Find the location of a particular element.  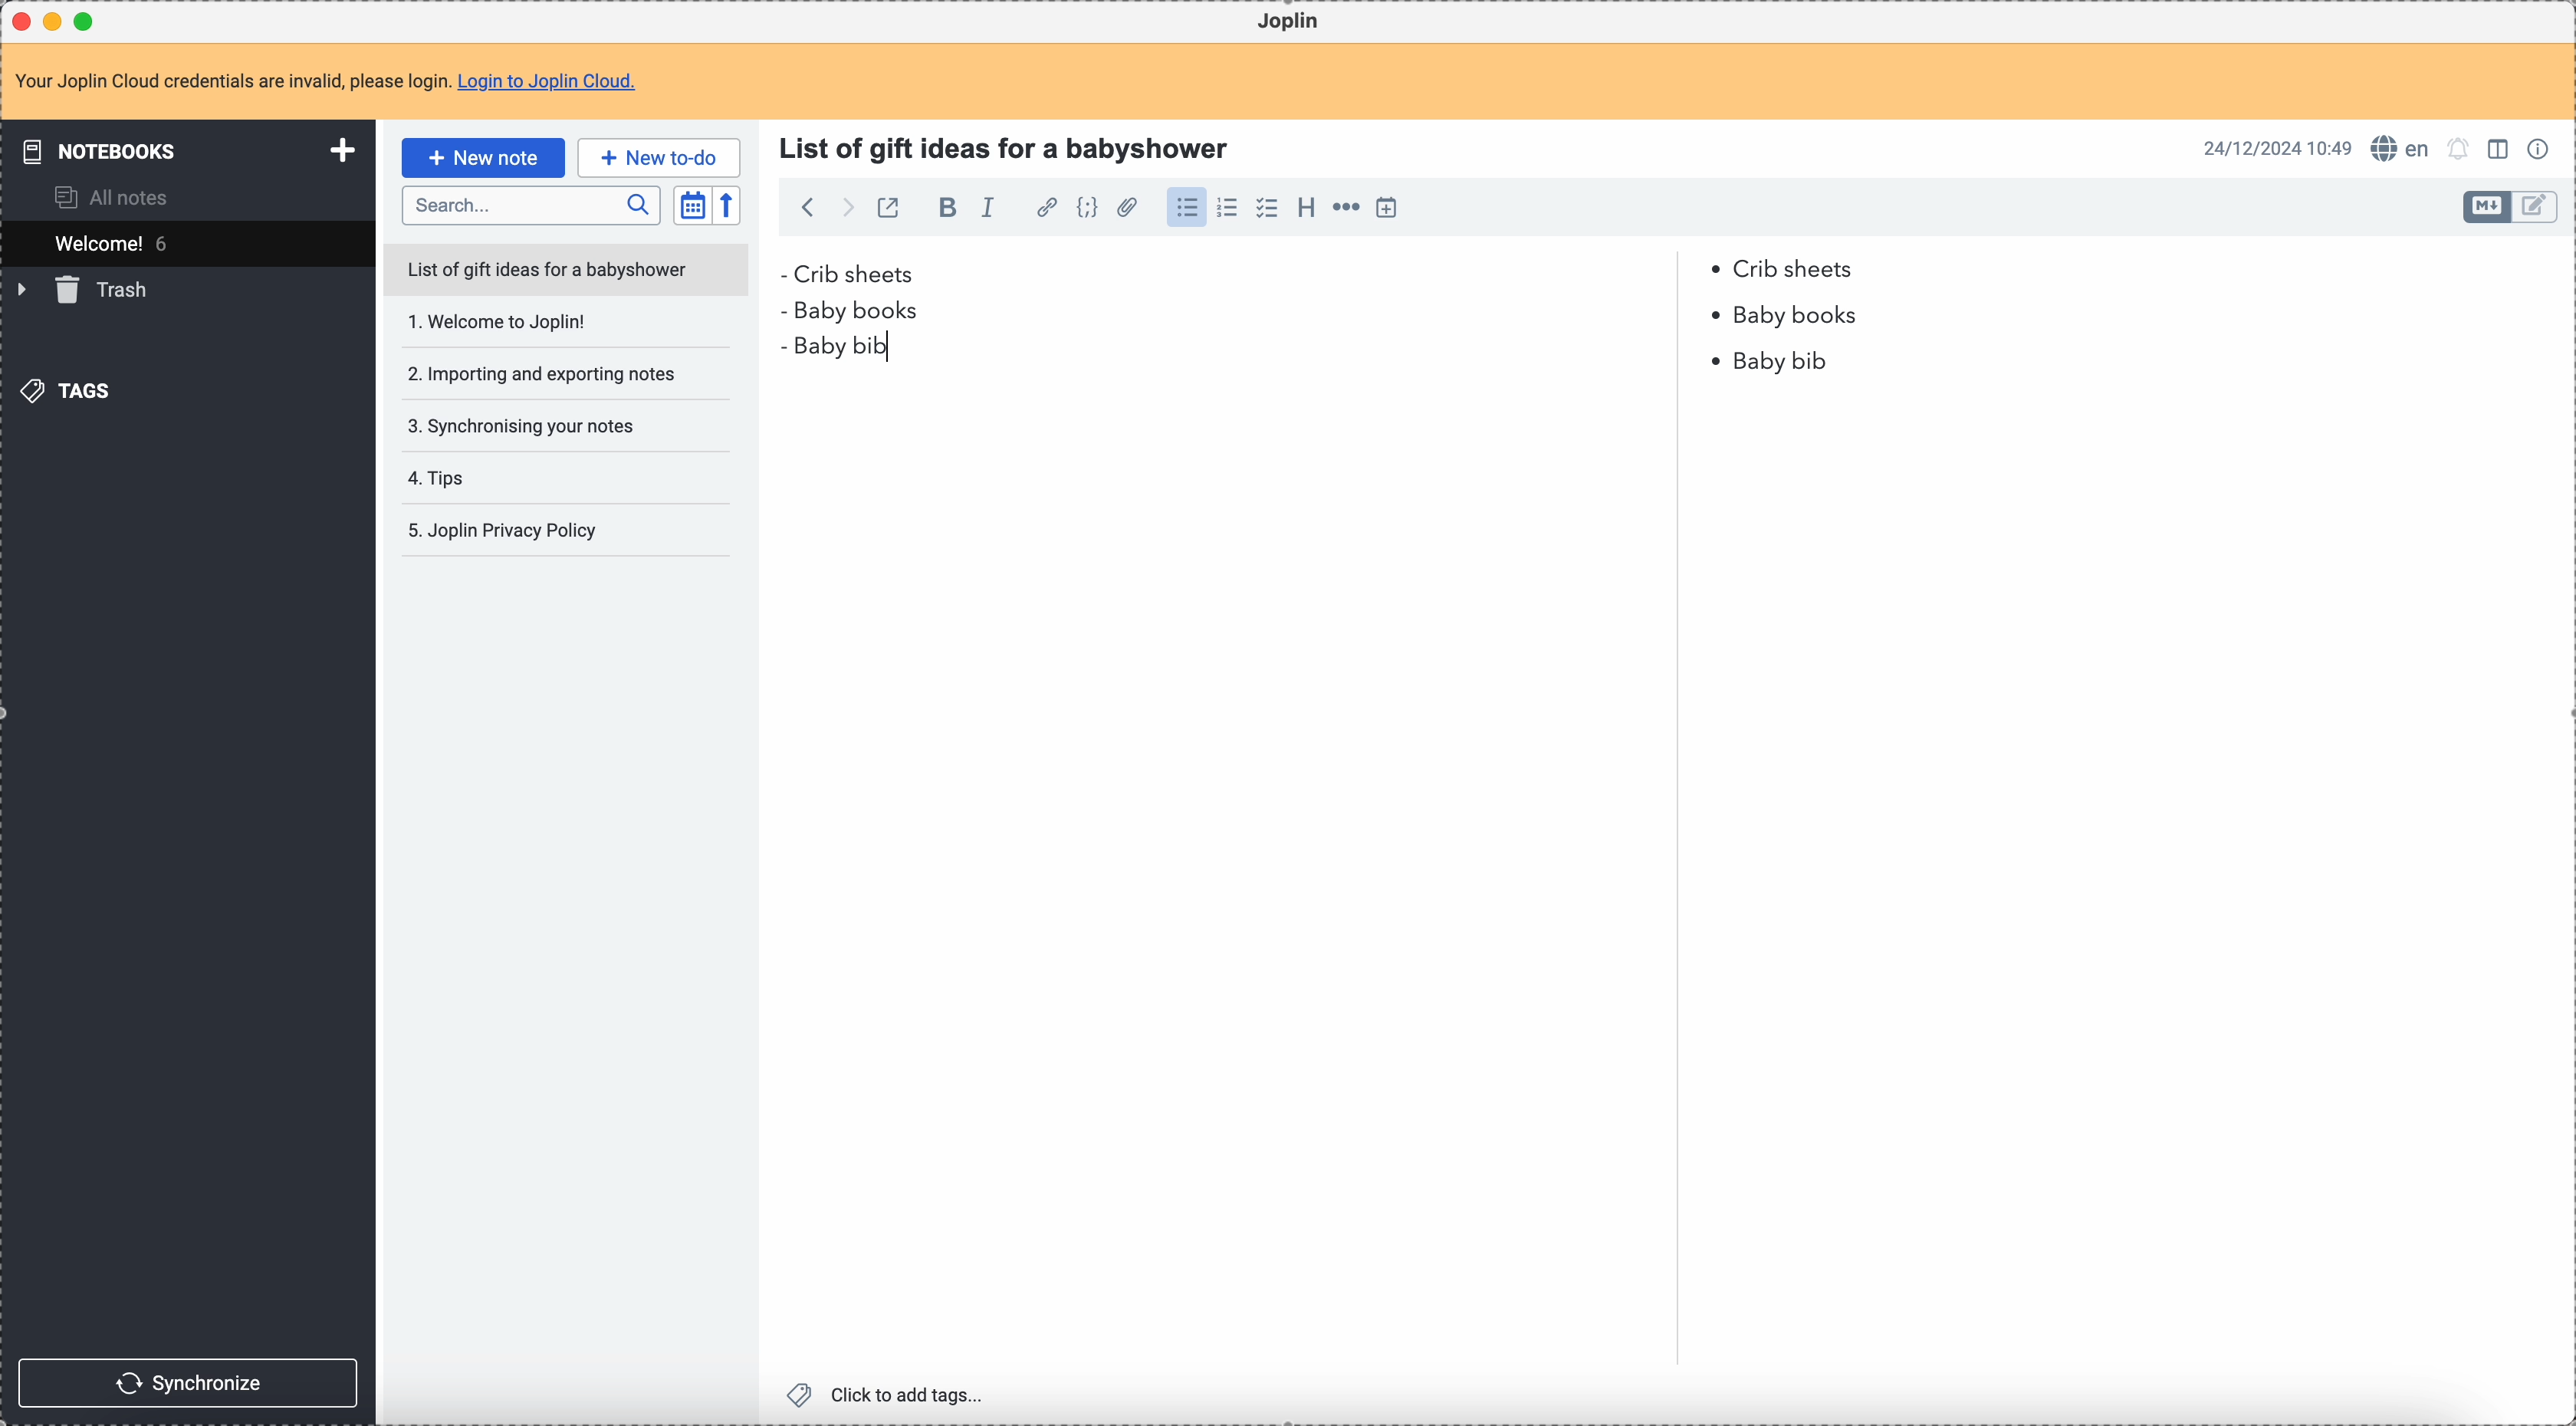

bullet point is located at coordinates (781, 274).